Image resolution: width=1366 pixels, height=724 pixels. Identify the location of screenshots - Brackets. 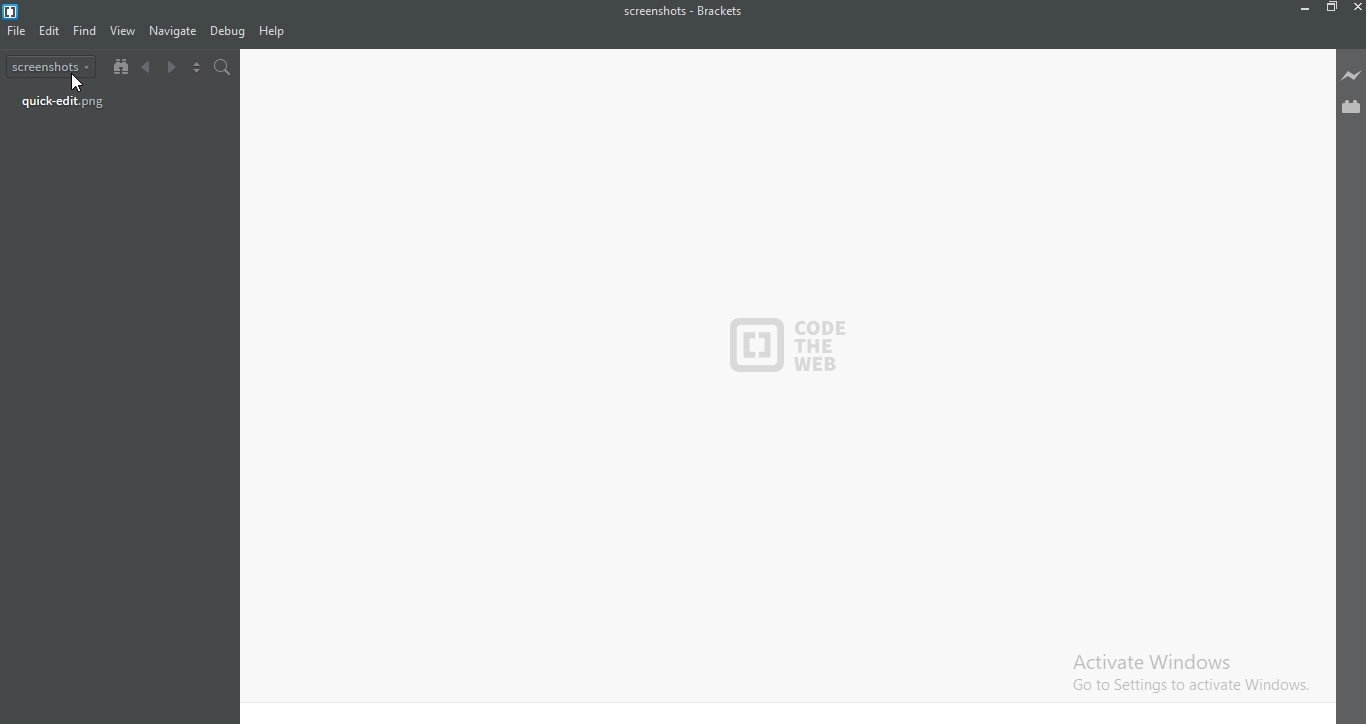
(689, 10).